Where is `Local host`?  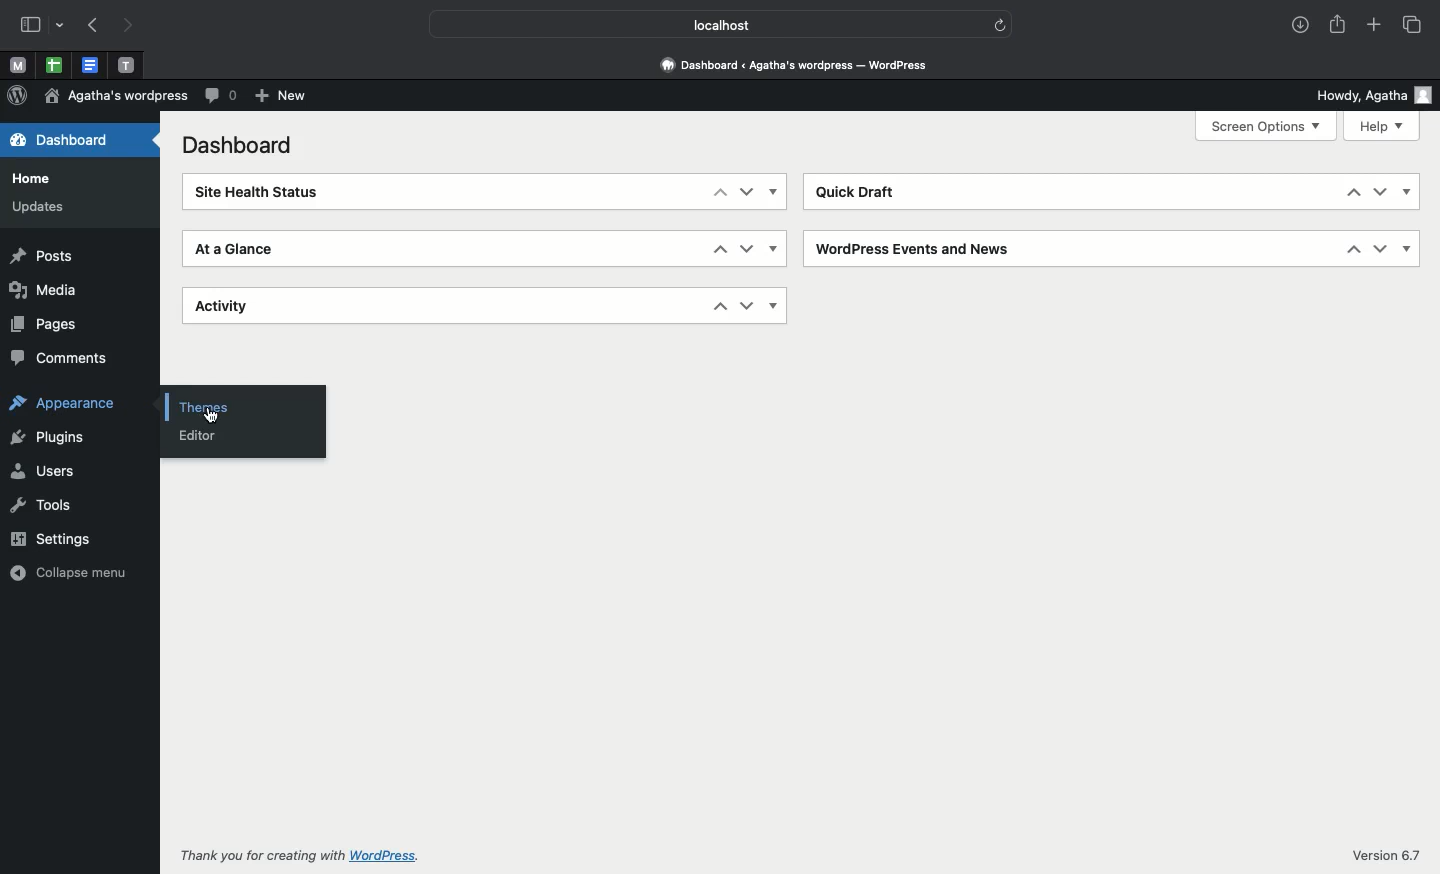 Local host is located at coordinates (706, 24).